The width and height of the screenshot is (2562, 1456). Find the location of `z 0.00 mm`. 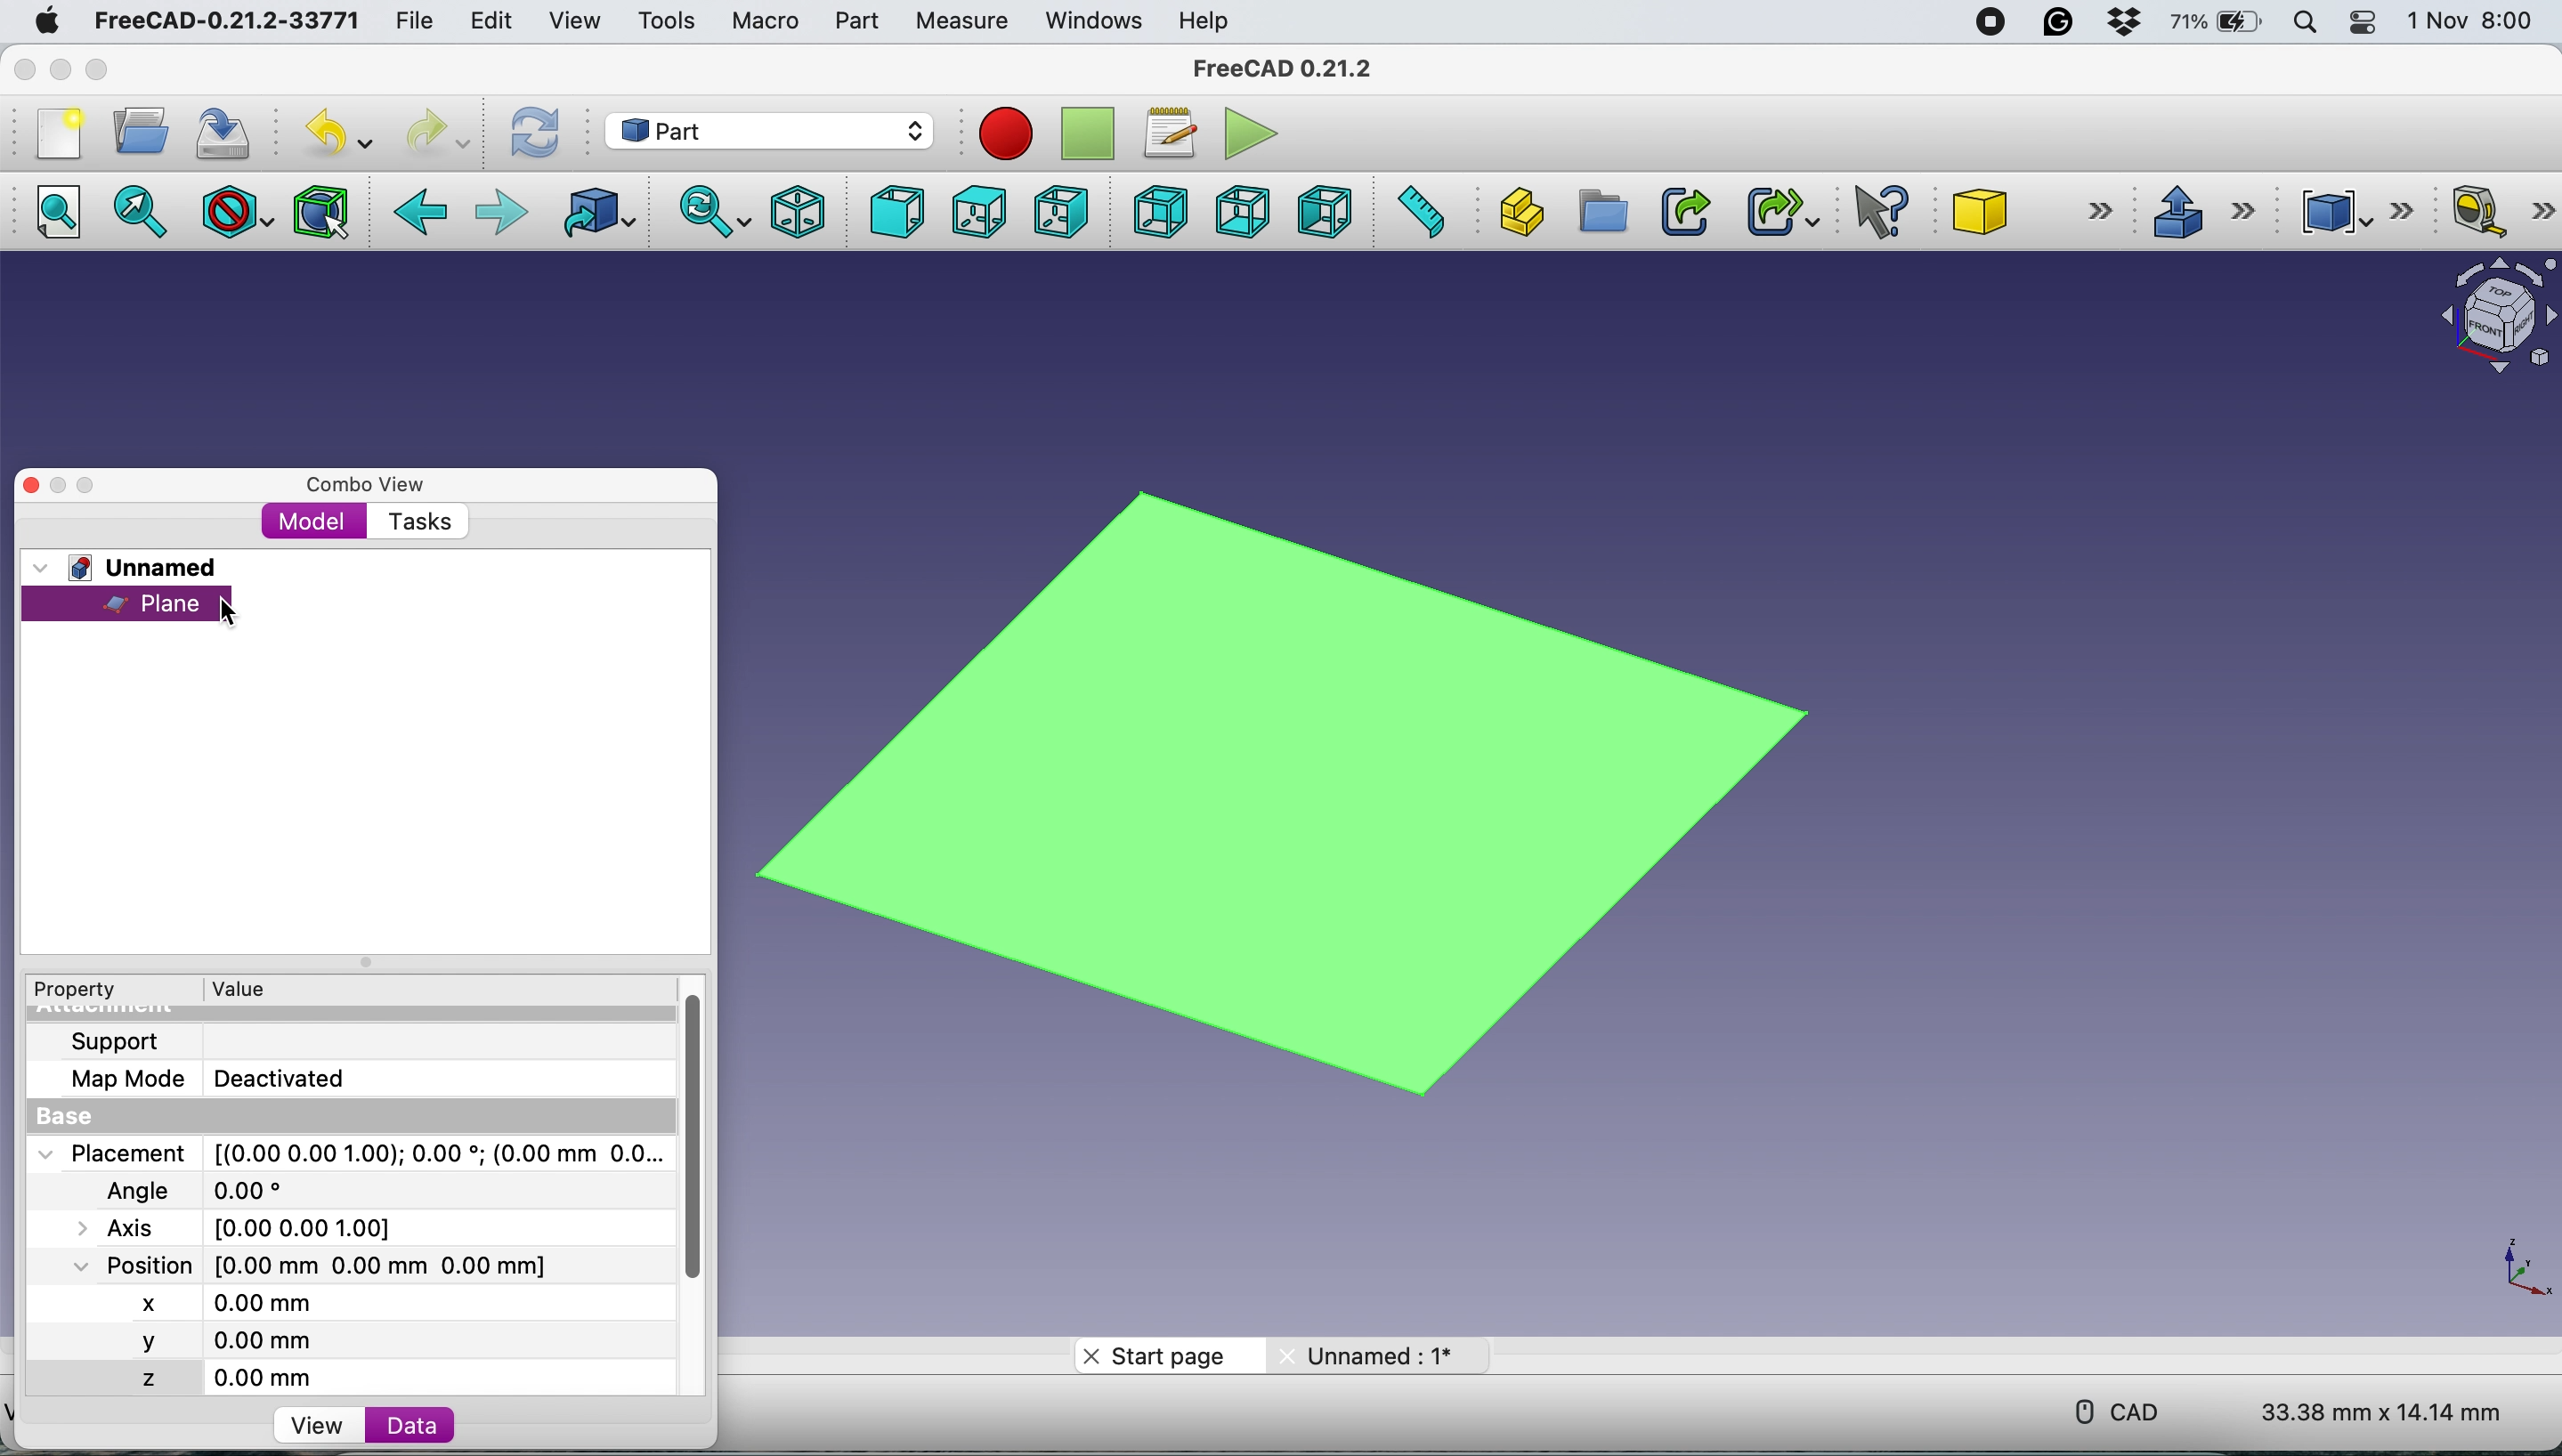

z 0.00 mm is located at coordinates (247, 1379).